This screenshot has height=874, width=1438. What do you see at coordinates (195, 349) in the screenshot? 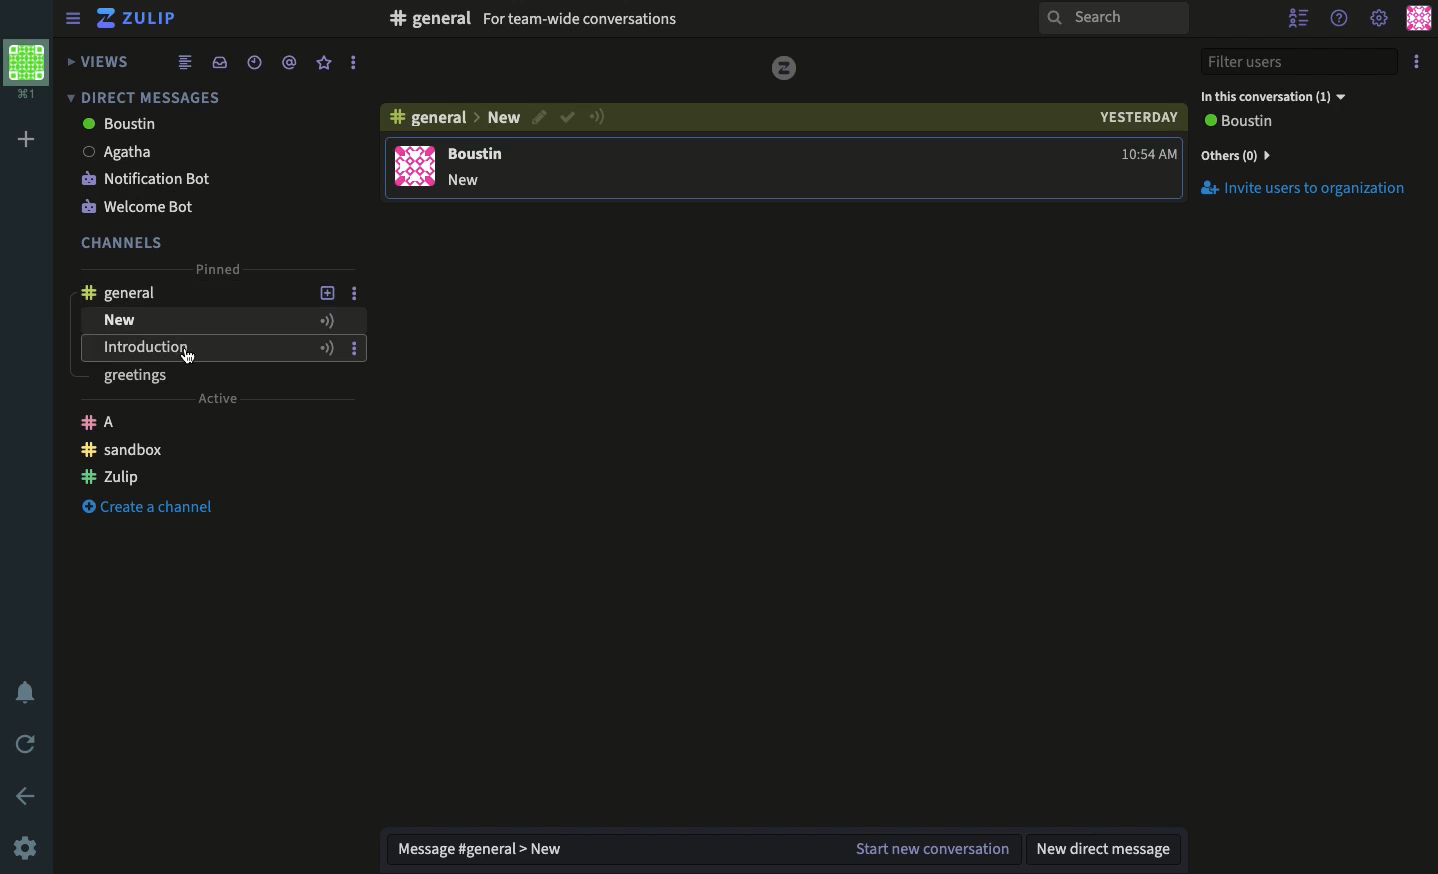
I see `Introduction` at bounding box center [195, 349].